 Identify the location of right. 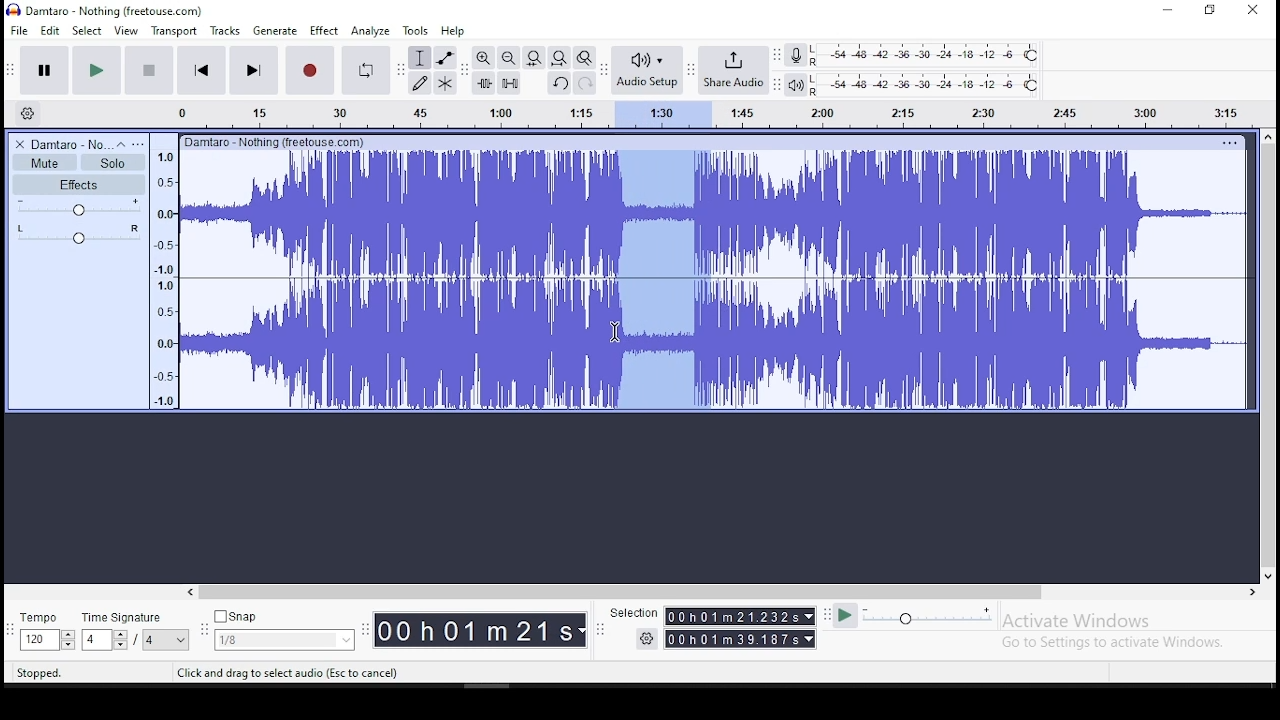
(1251, 592).